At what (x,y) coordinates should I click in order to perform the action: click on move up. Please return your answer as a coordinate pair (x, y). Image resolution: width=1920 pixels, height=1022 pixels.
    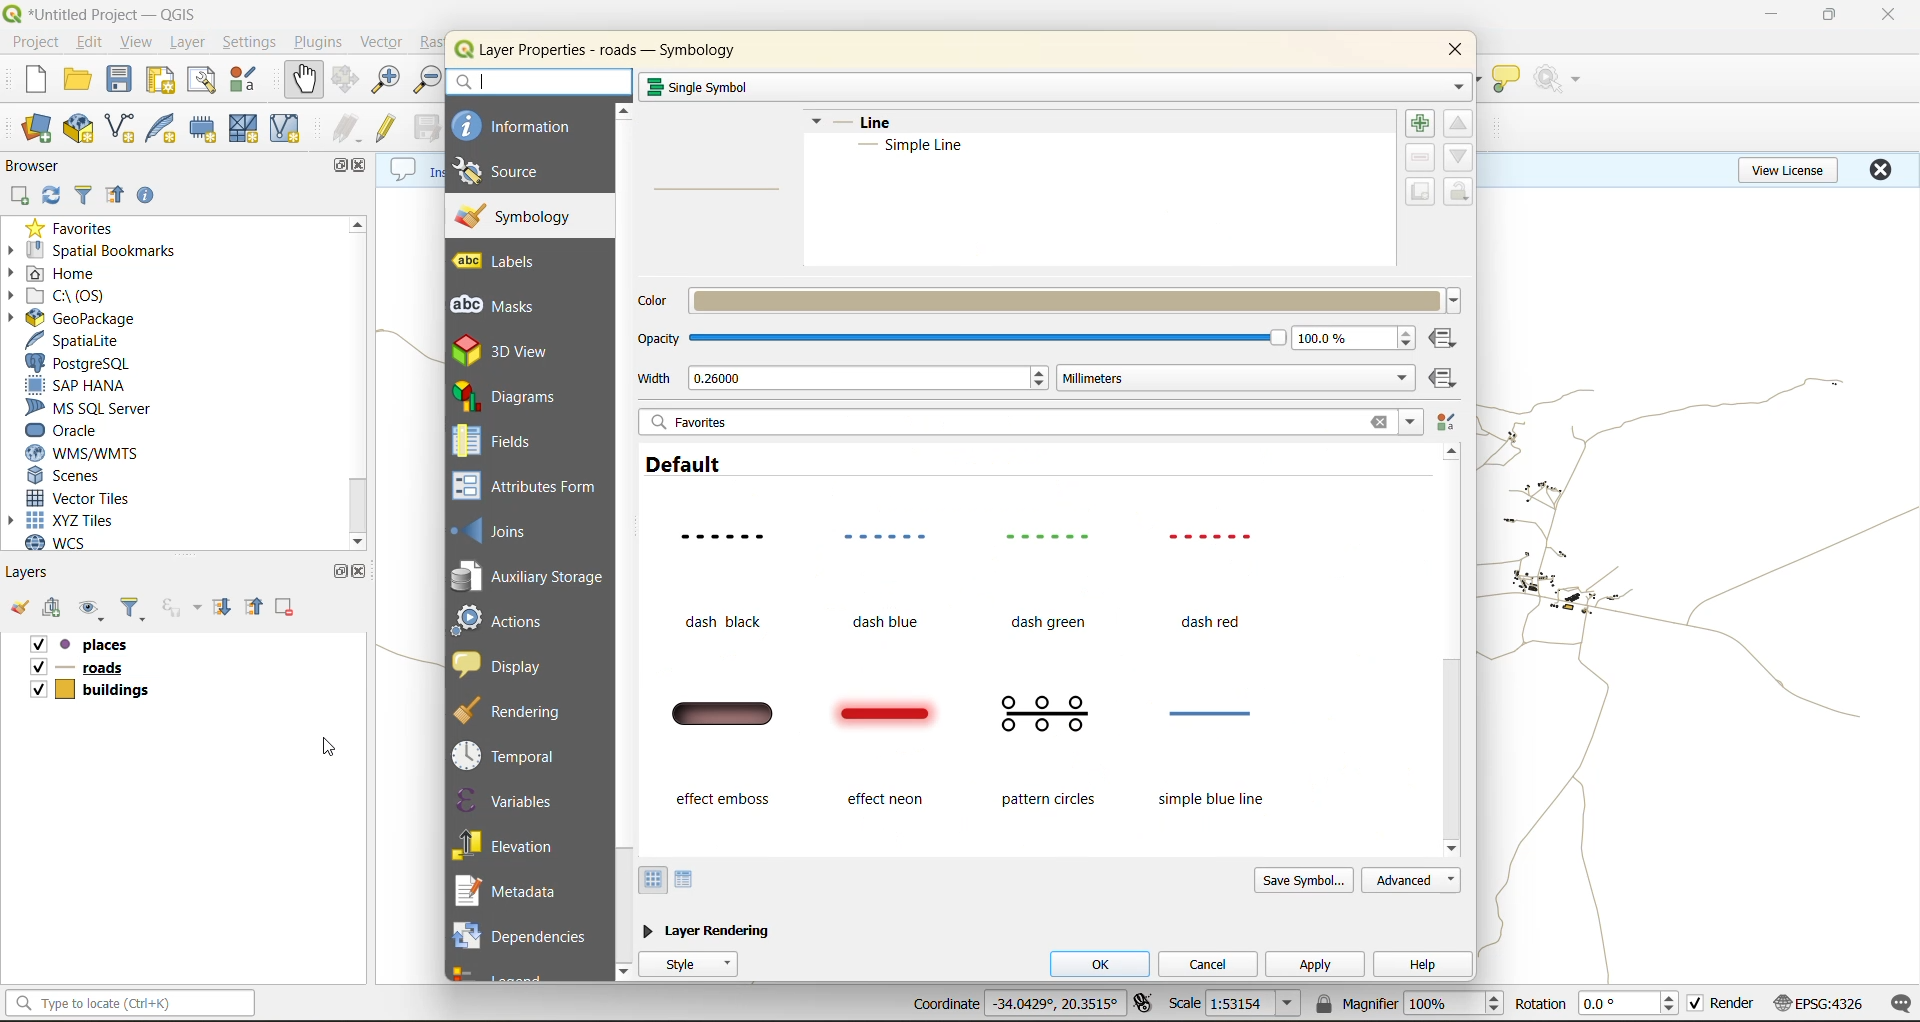
    Looking at the image, I should click on (1462, 123).